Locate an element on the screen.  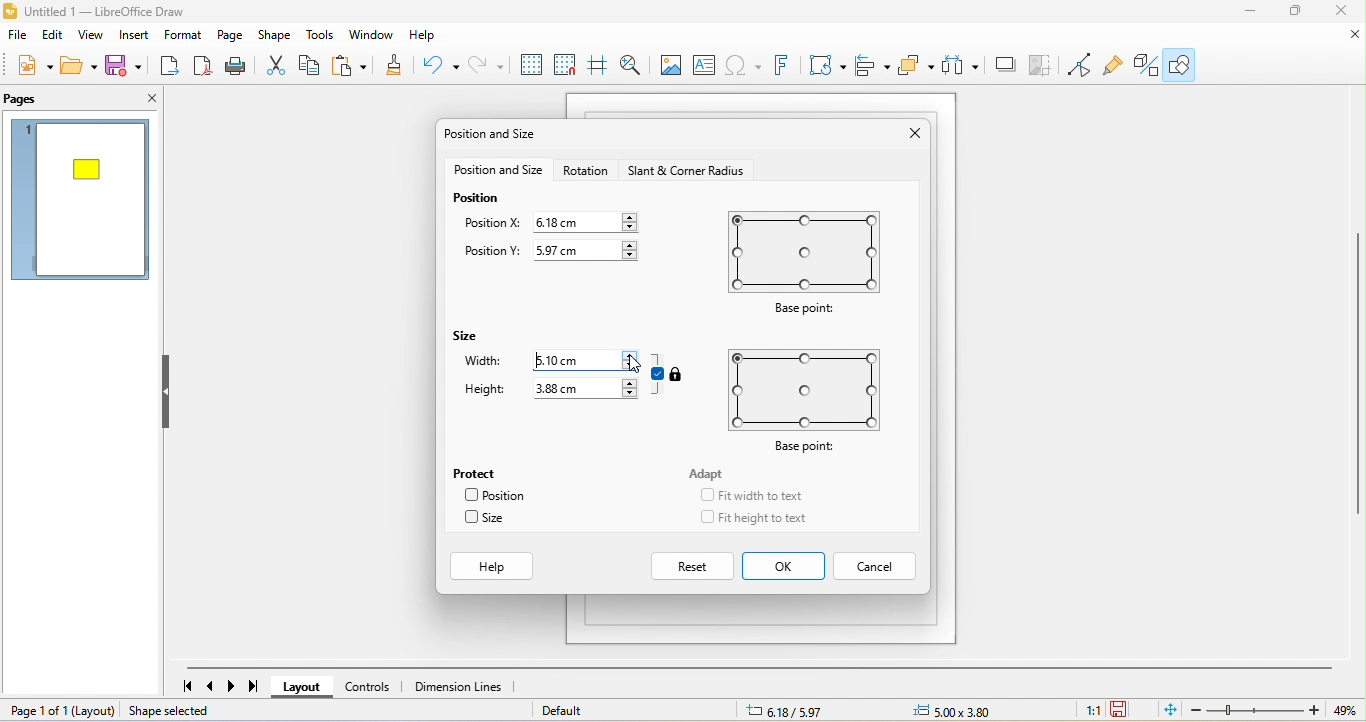
page is located at coordinates (233, 37).